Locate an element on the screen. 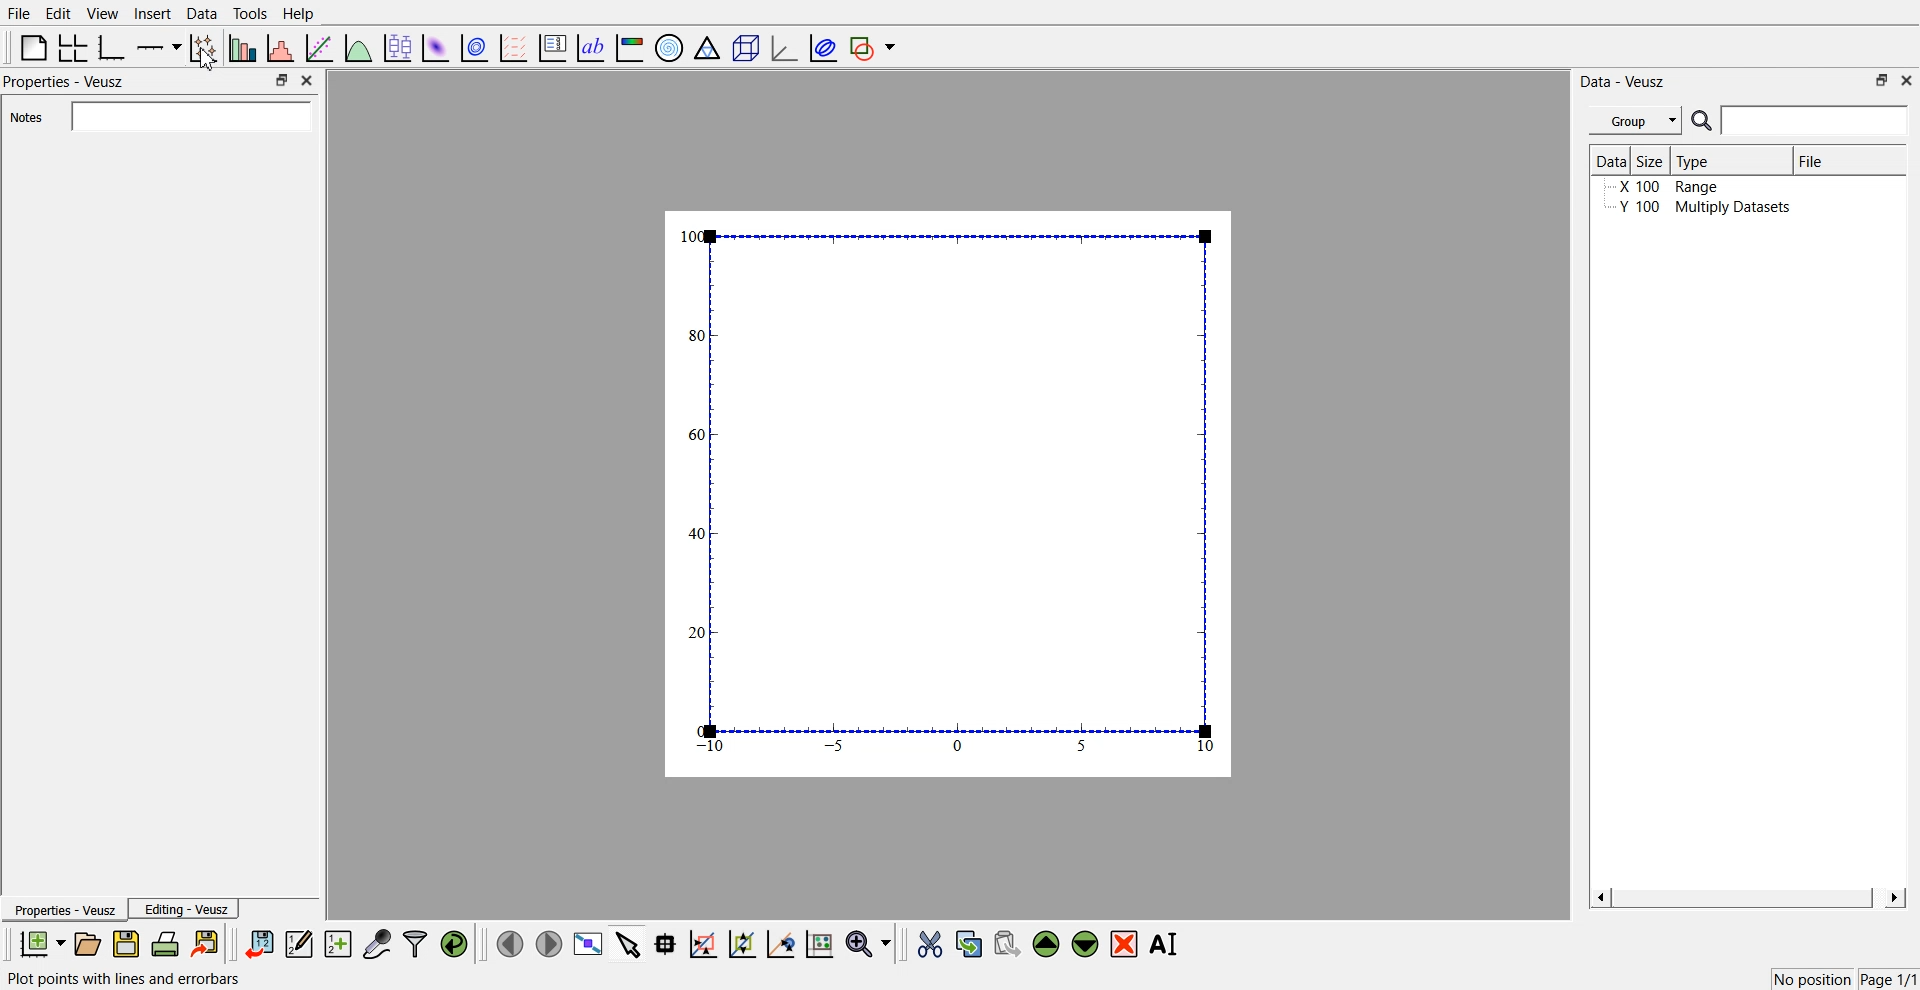 The height and width of the screenshot is (990, 1920). plot a 2d datasets as image is located at coordinates (434, 47).